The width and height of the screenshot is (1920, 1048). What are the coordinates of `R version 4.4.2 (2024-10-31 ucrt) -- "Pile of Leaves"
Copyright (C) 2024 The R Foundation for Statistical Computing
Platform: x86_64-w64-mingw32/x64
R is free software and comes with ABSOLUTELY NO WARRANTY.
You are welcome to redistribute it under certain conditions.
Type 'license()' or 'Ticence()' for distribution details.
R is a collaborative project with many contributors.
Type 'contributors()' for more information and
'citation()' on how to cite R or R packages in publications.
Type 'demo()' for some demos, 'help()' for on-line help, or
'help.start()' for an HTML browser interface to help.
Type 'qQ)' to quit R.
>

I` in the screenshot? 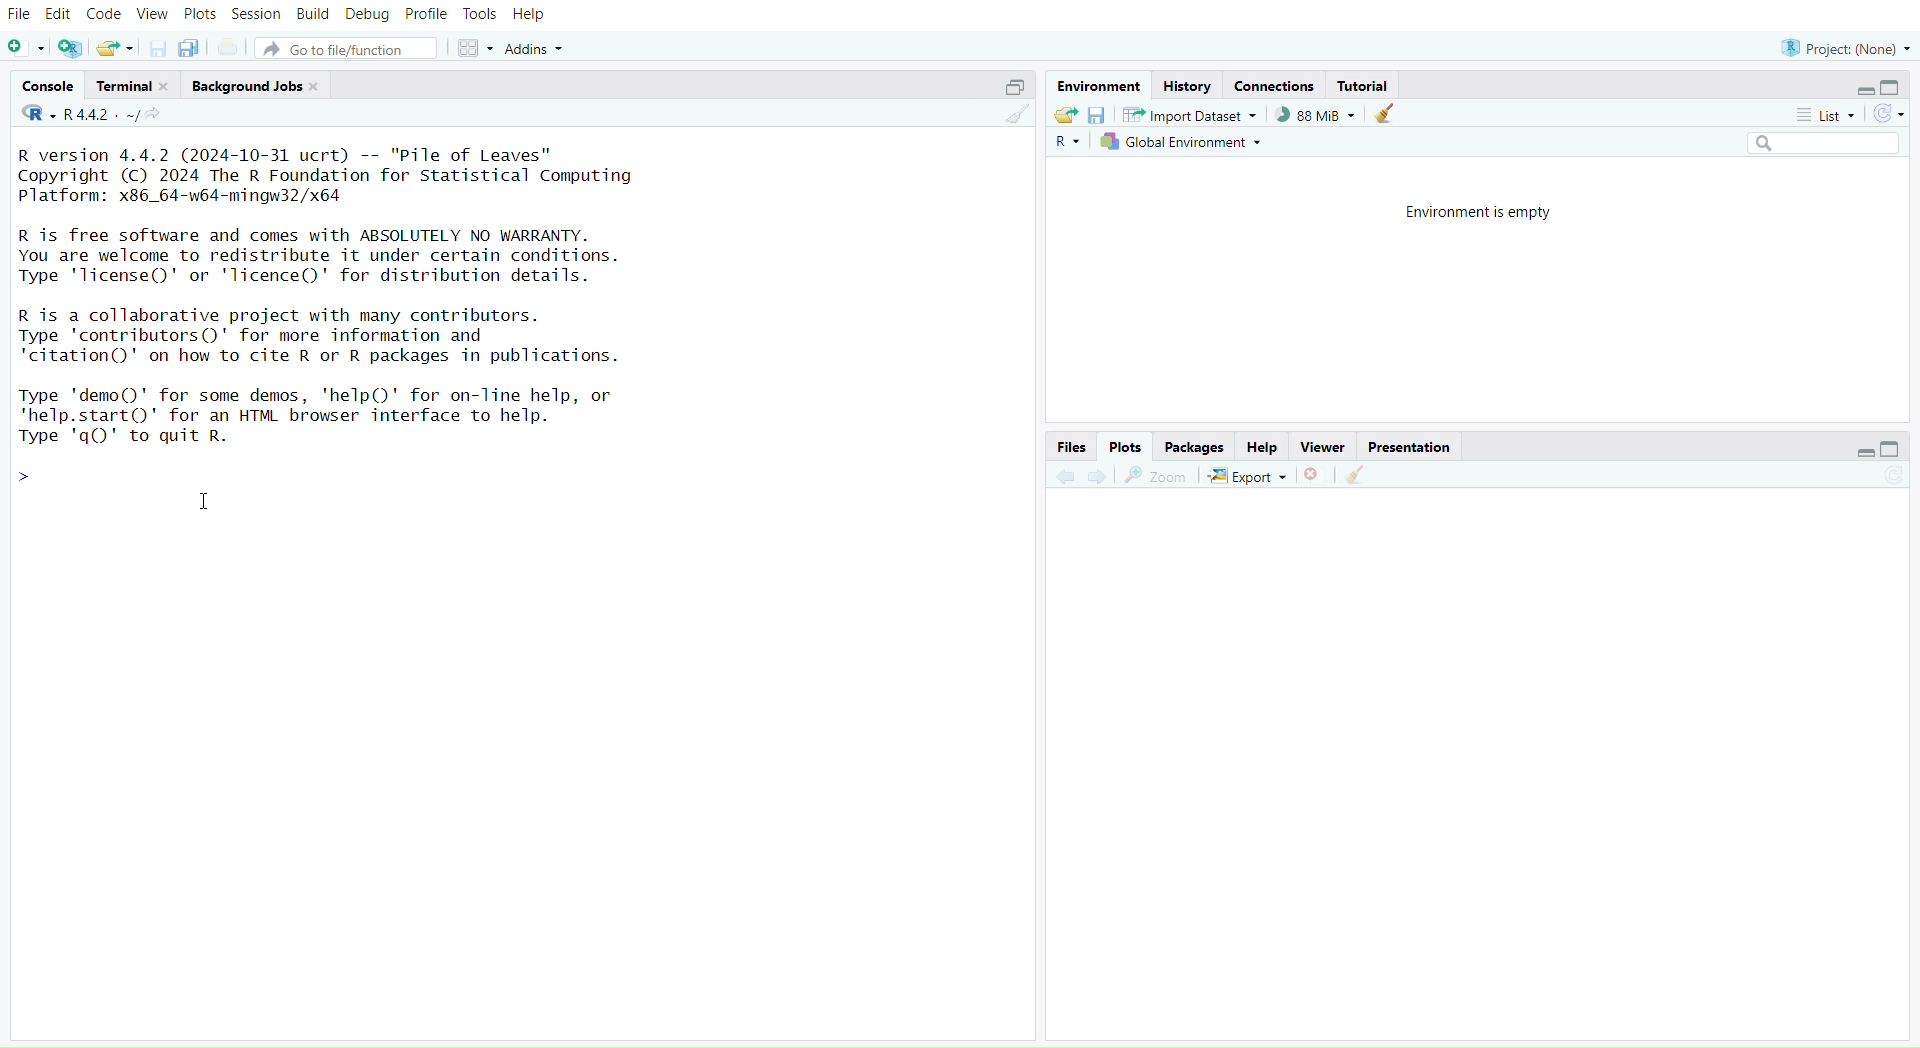 It's located at (341, 314).